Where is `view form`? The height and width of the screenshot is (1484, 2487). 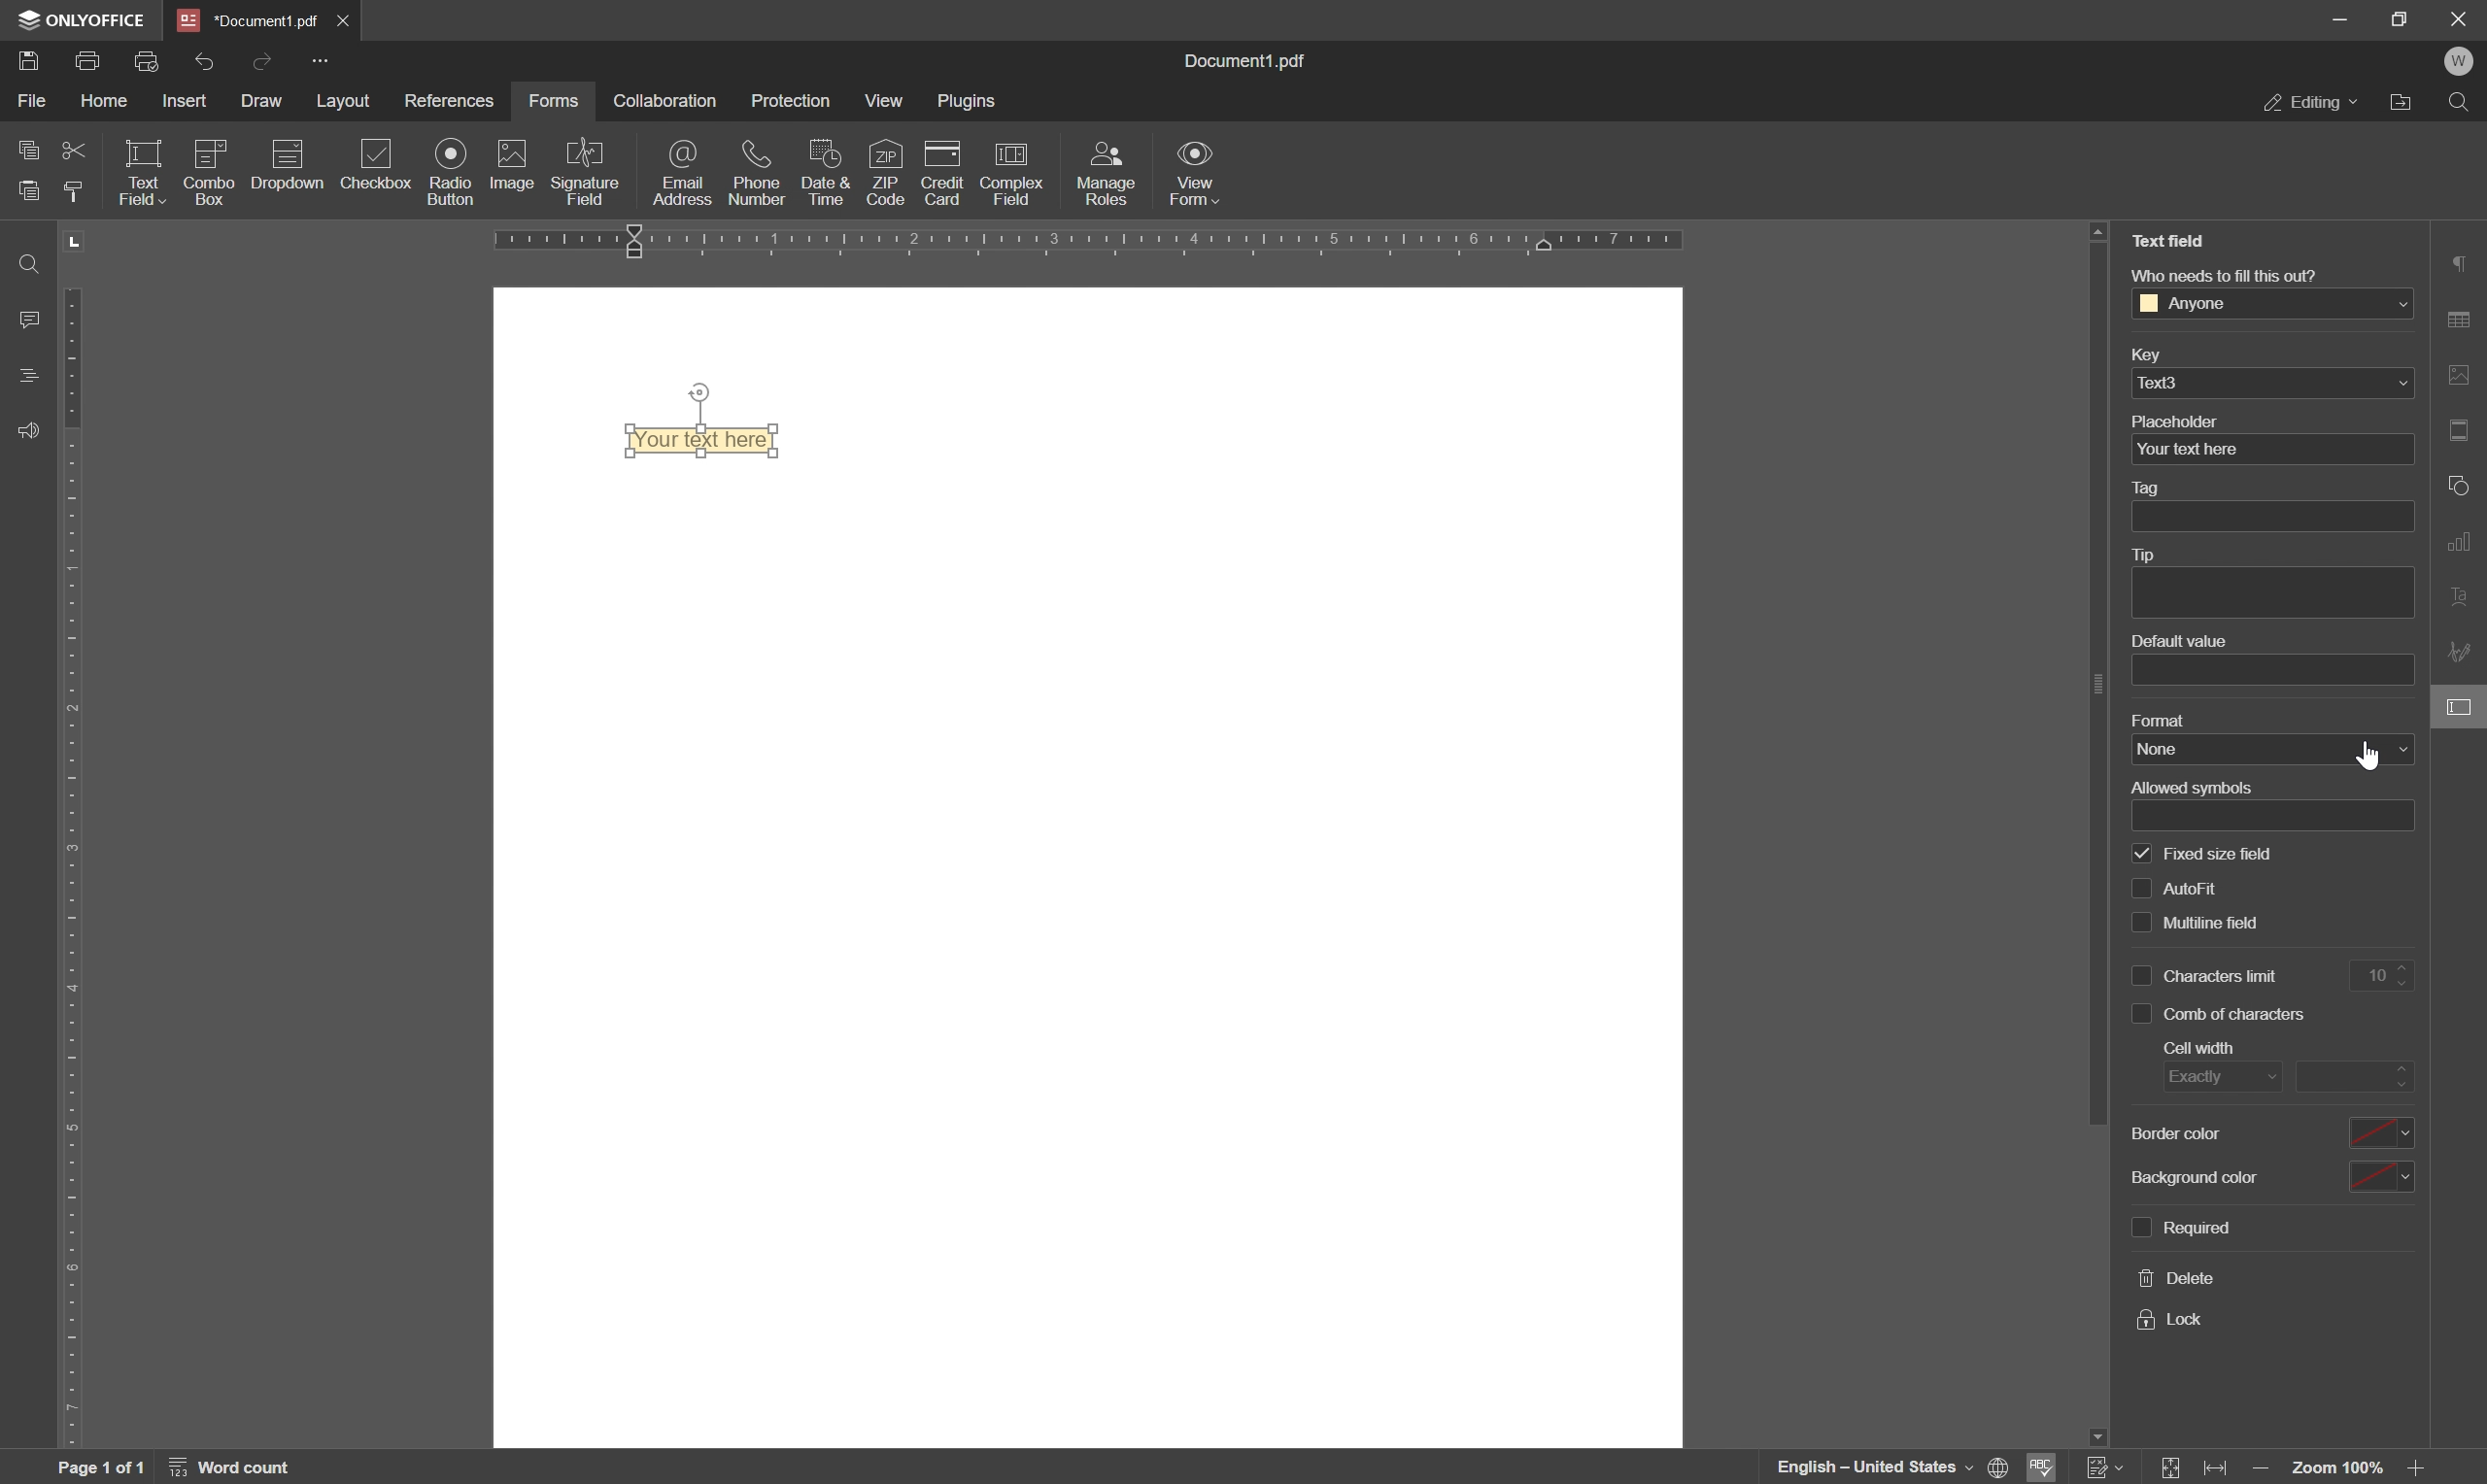
view form is located at coordinates (1198, 177).